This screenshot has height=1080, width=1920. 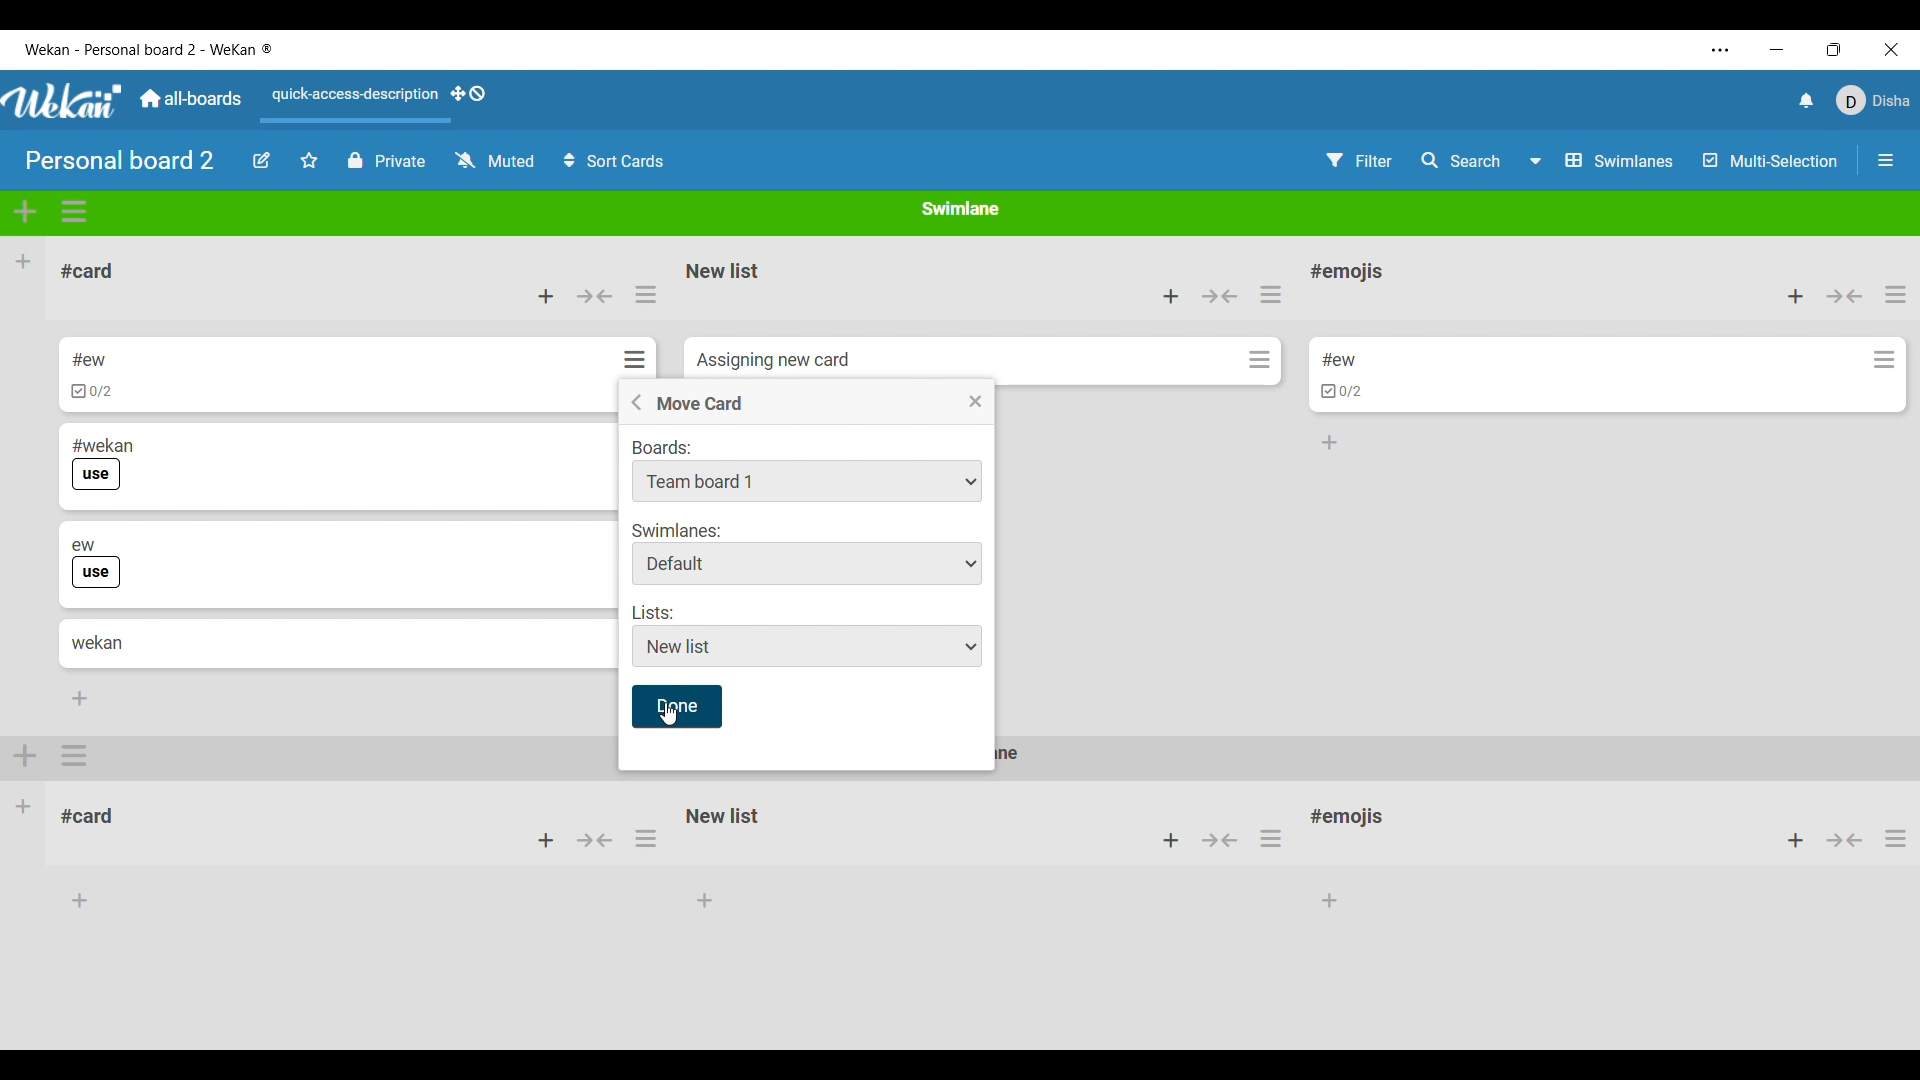 What do you see at coordinates (97, 813) in the screenshot?
I see `#card` at bounding box center [97, 813].